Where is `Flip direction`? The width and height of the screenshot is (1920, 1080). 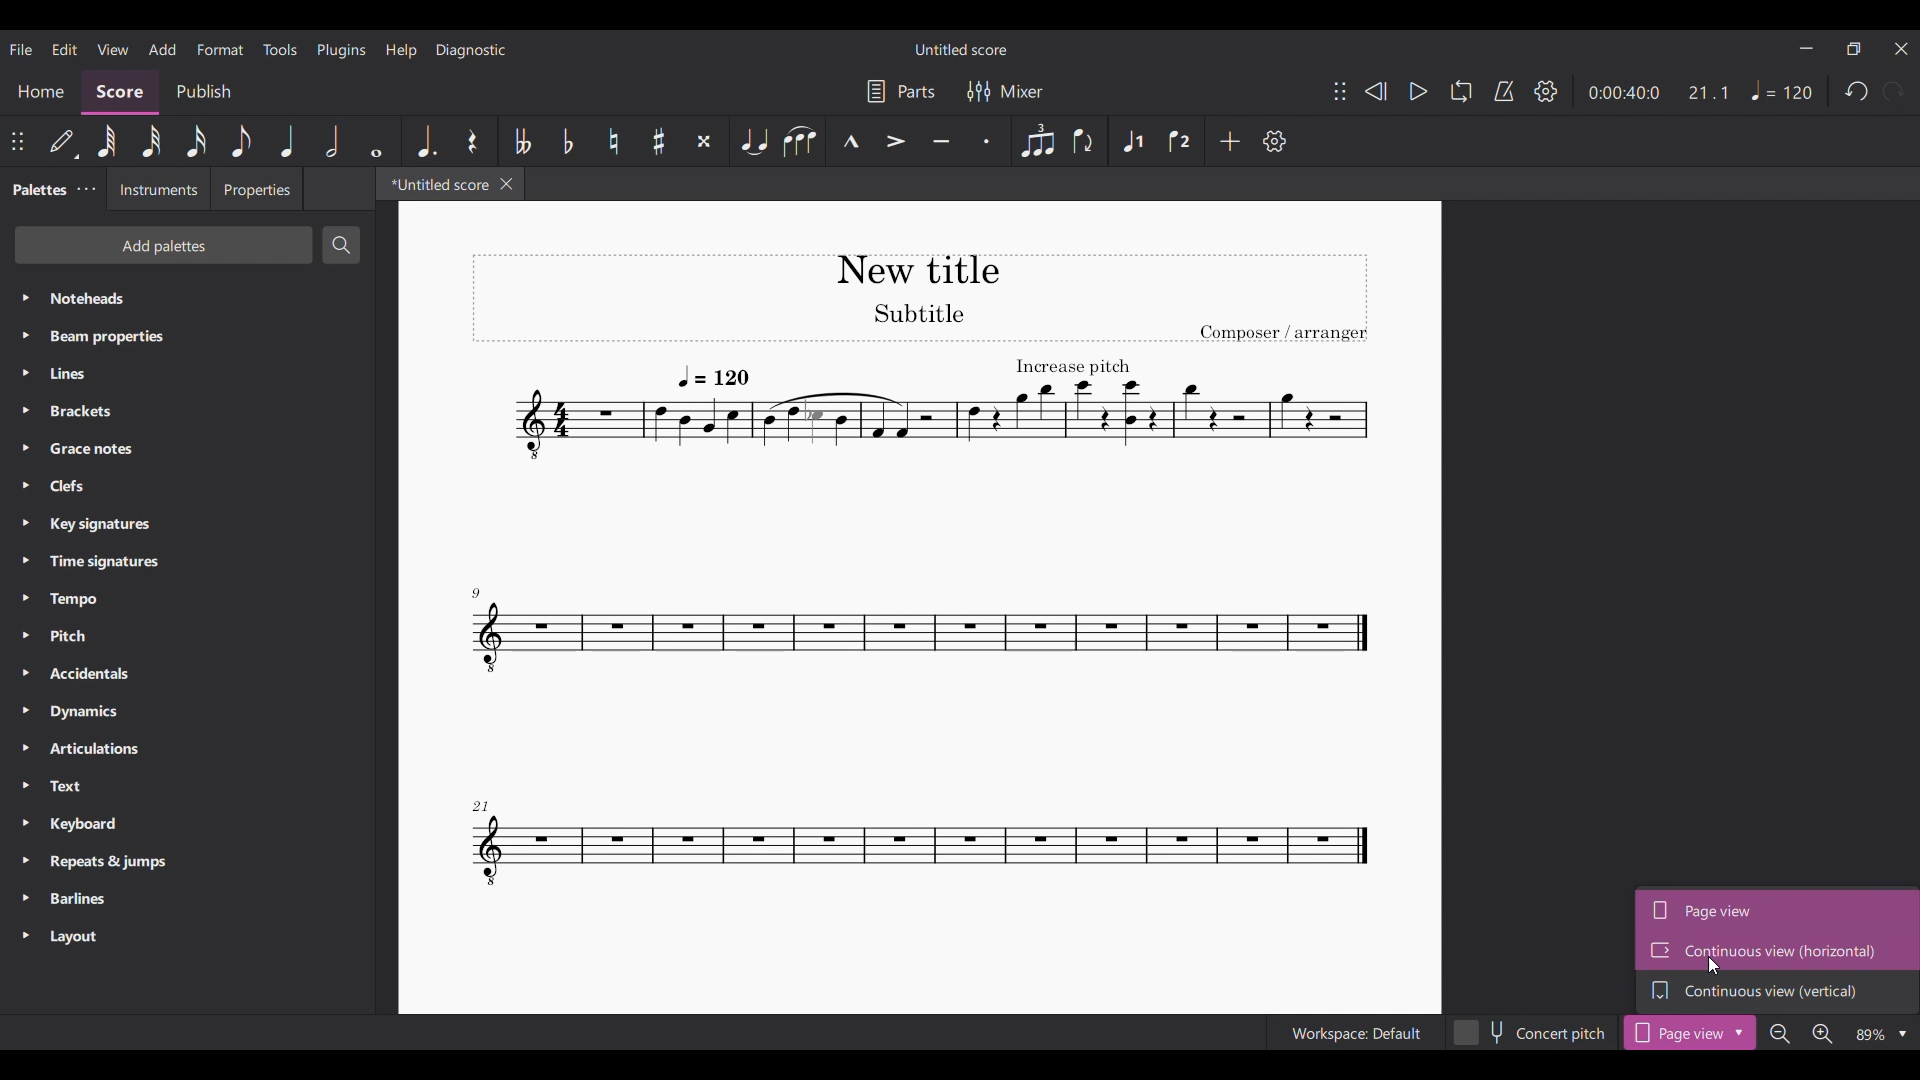 Flip direction is located at coordinates (1086, 141).